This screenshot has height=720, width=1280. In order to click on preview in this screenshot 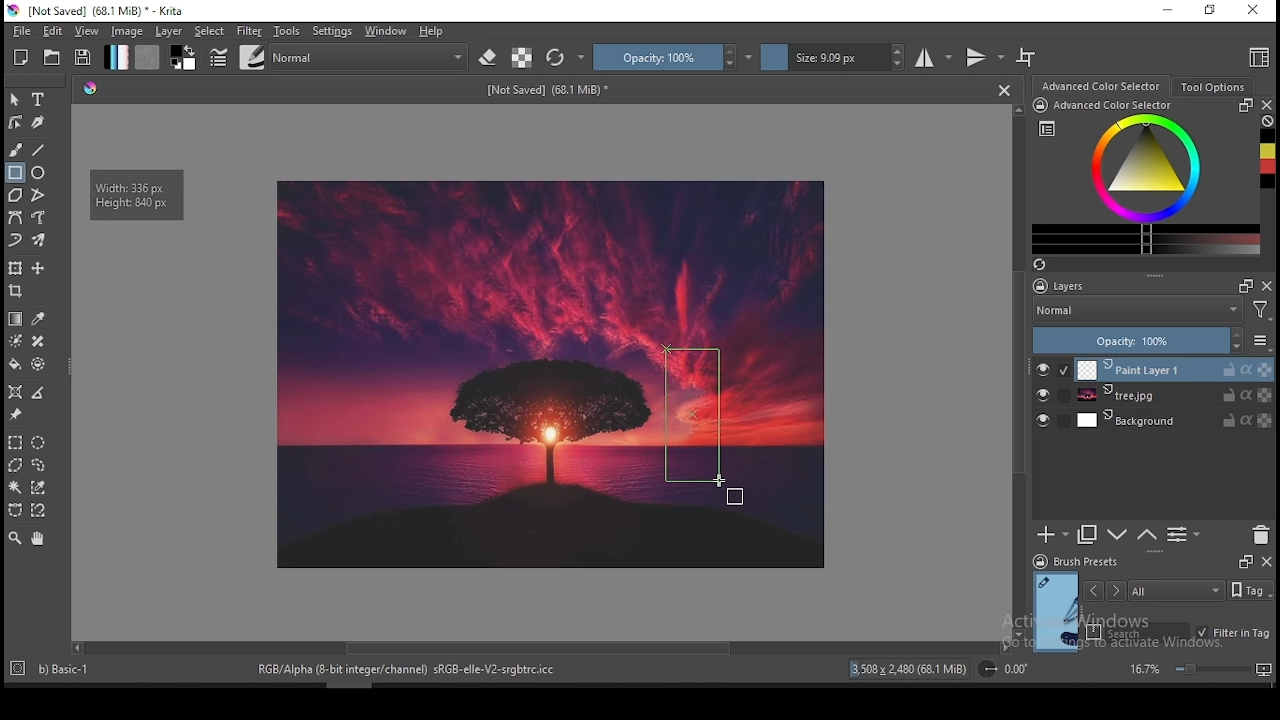, I will do `click(1054, 610)`.